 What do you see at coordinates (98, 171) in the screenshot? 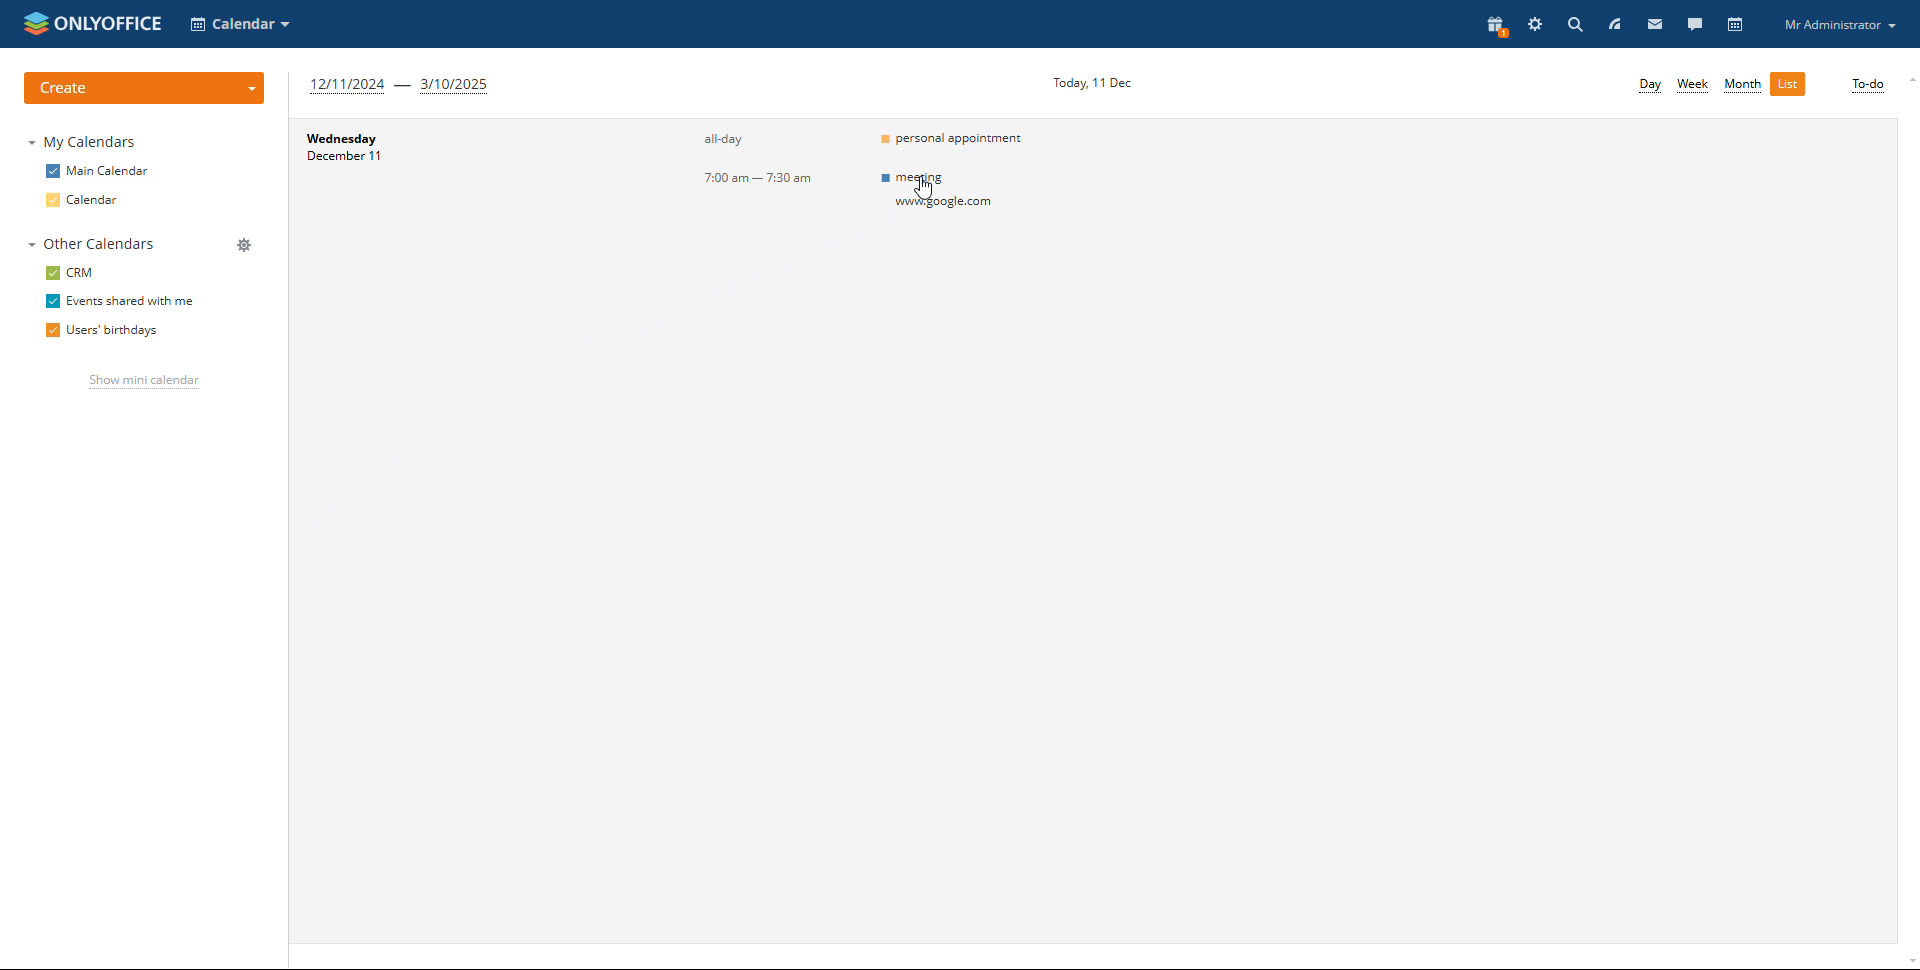
I see `main calendar` at bounding box center [98, 171].